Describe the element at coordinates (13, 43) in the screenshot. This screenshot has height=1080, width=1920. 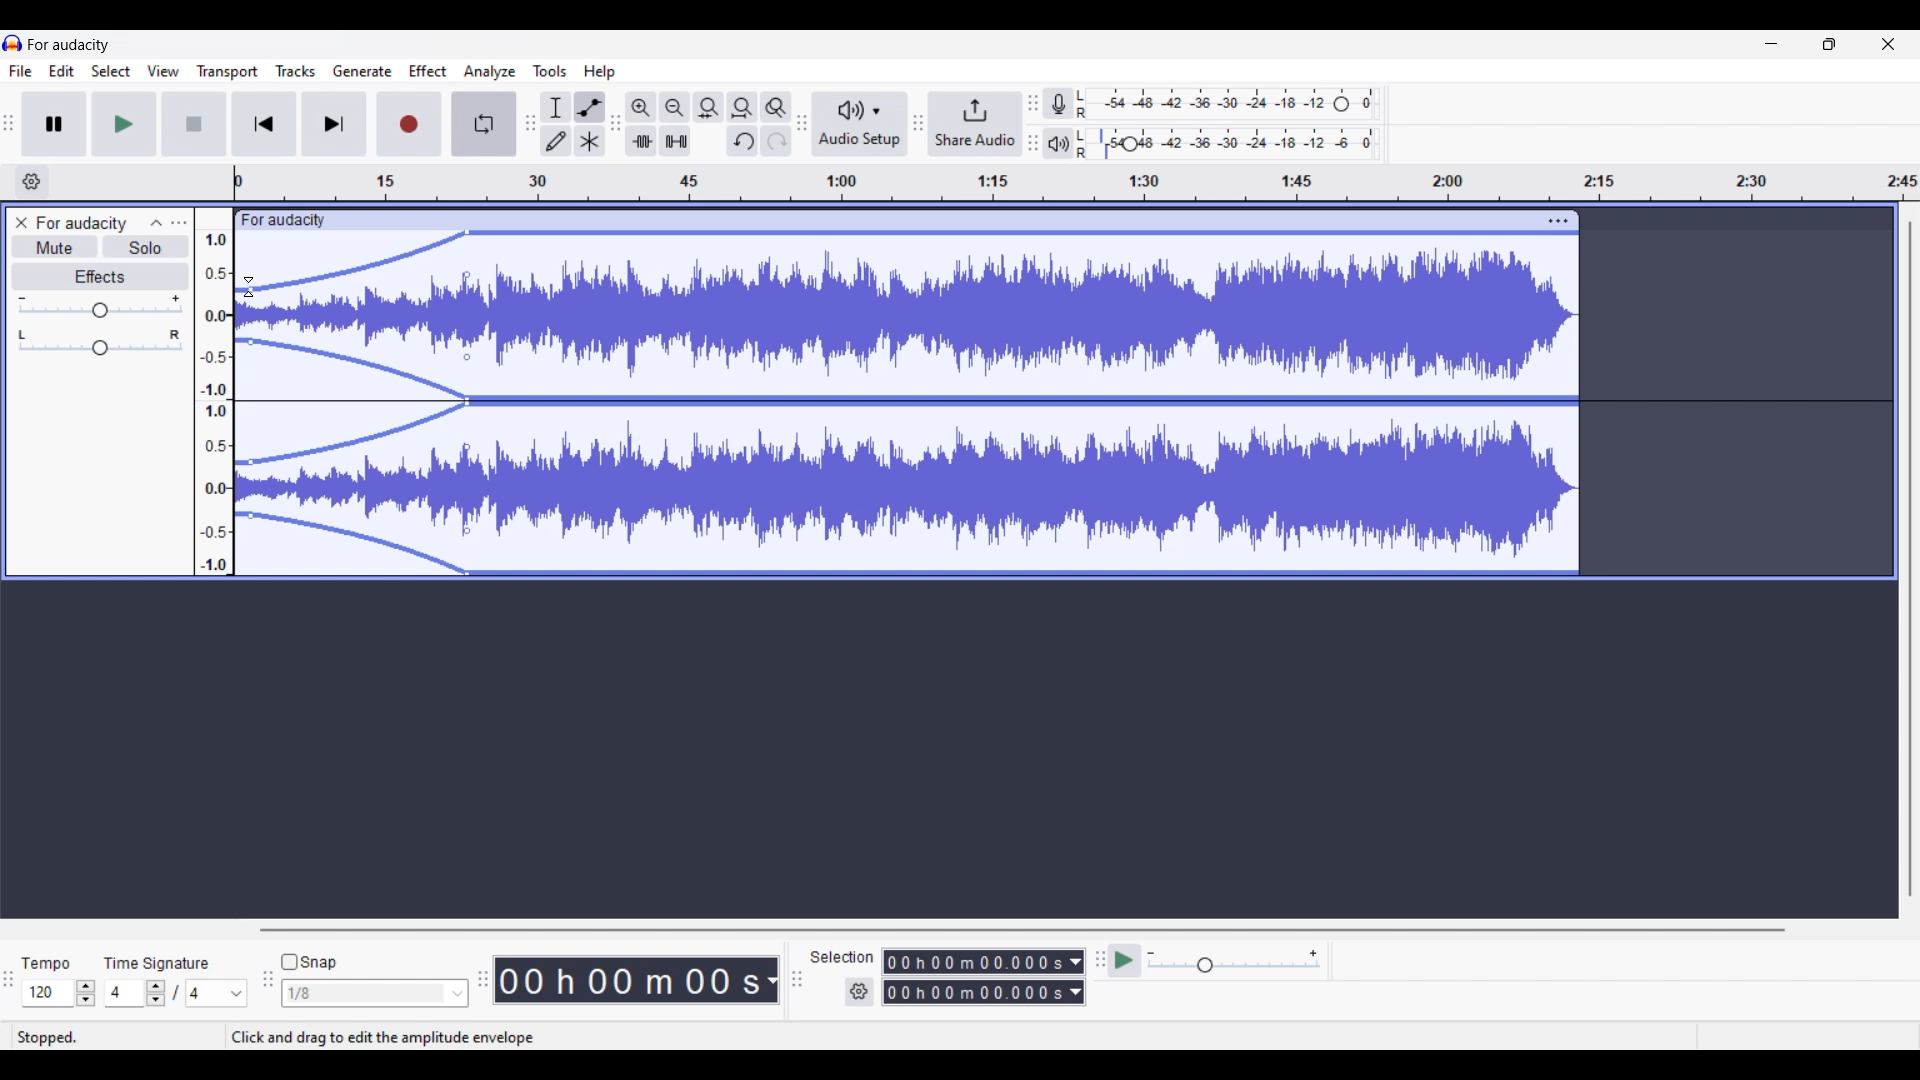
I see `logo` at that location.